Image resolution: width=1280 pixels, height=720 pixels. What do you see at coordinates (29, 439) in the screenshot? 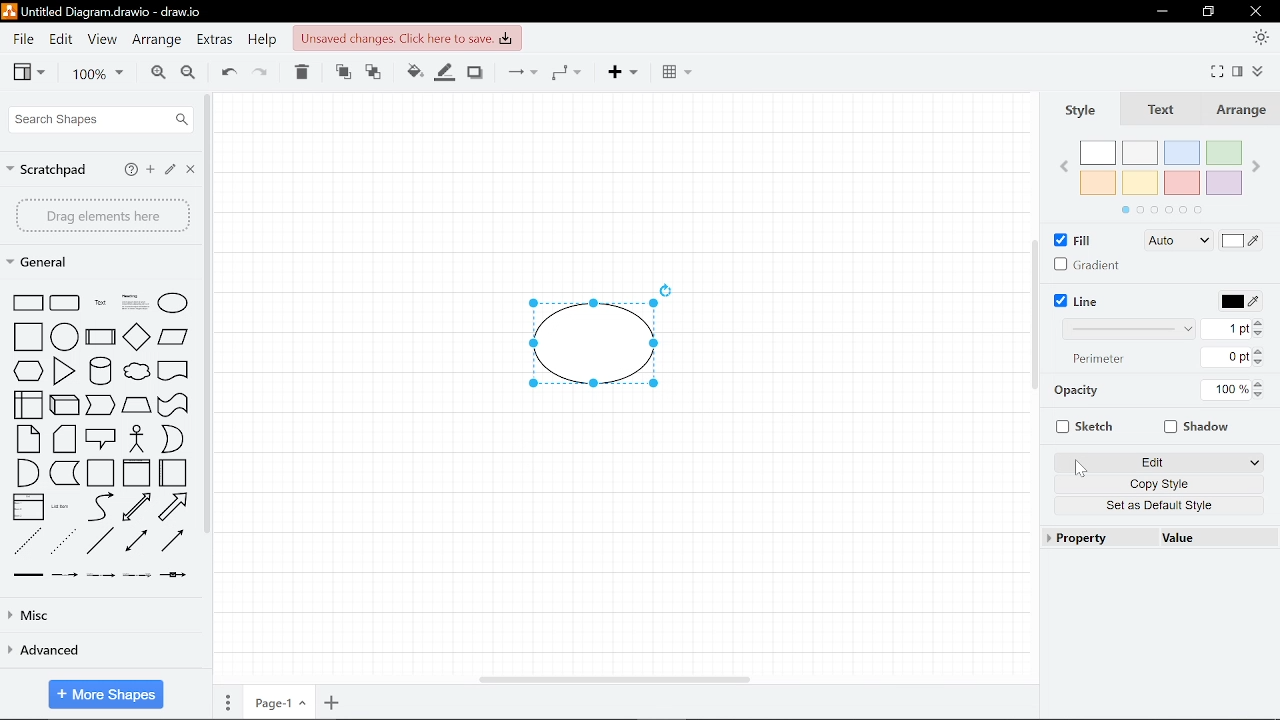
I see `note` at bounding box center [29, 439].